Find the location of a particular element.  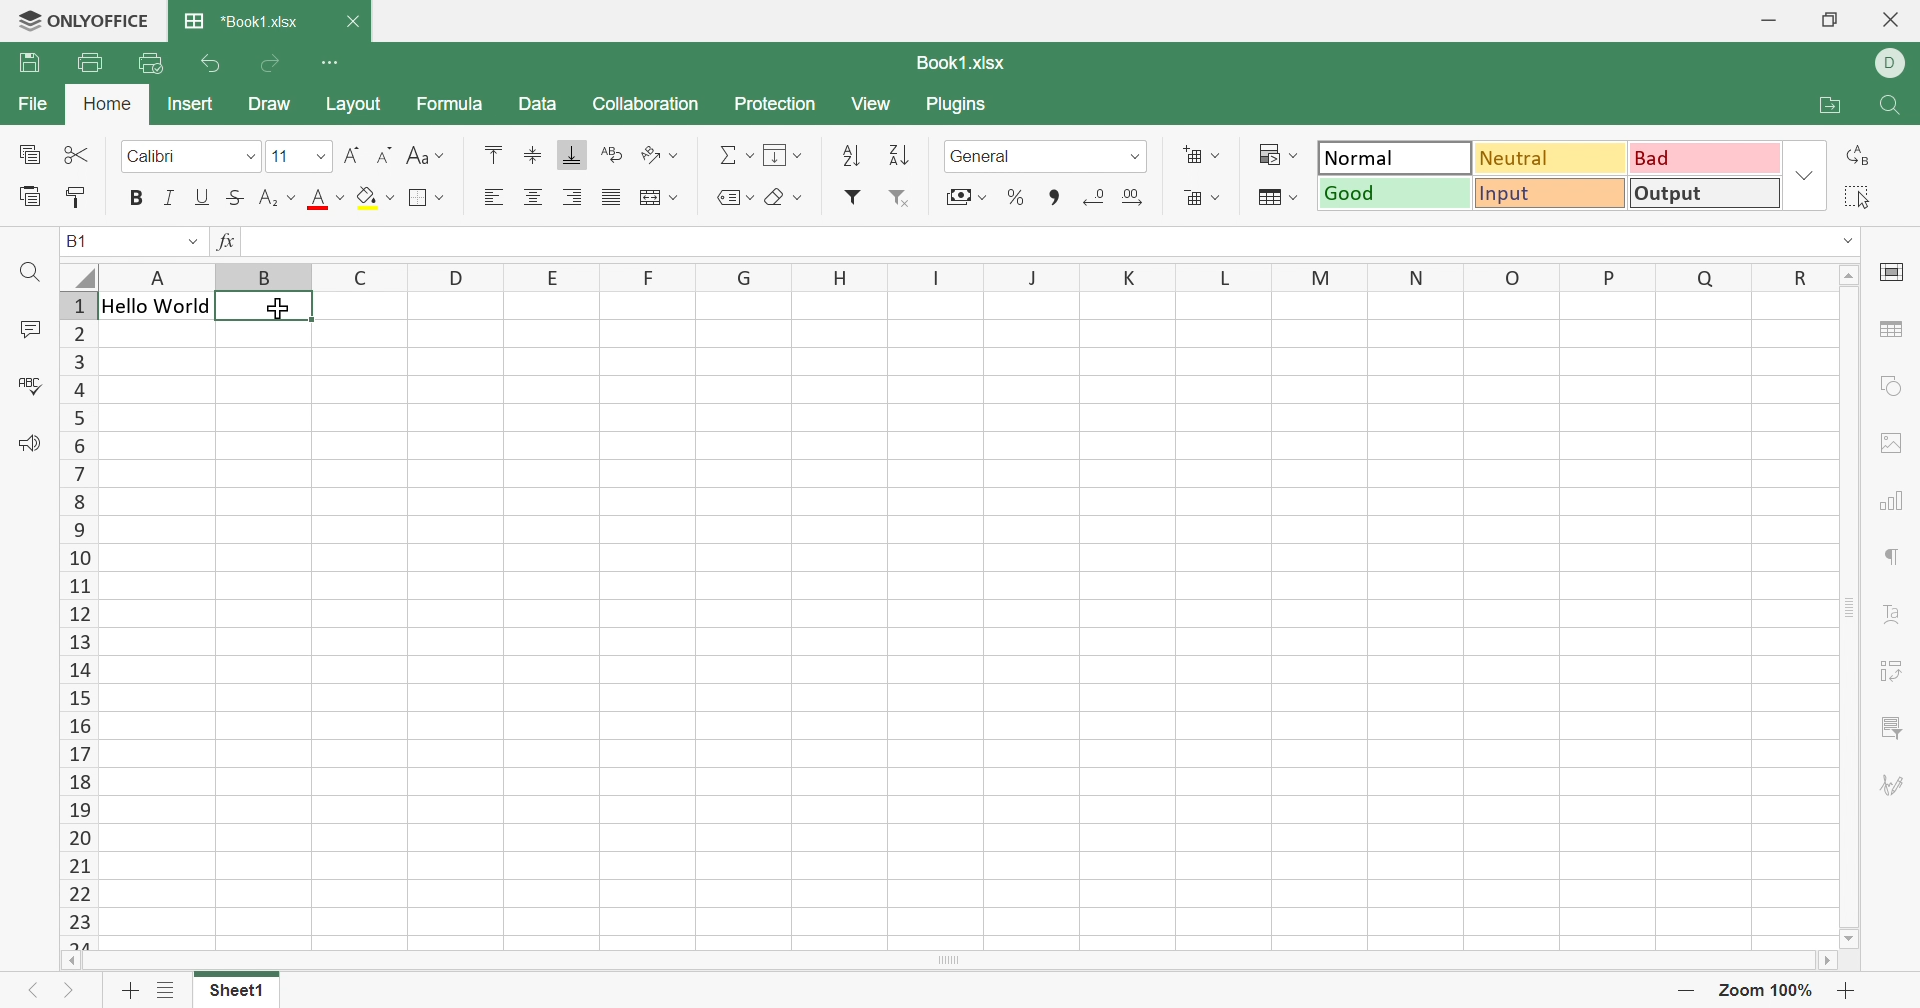

Output is located at coordinates (1705, 192).